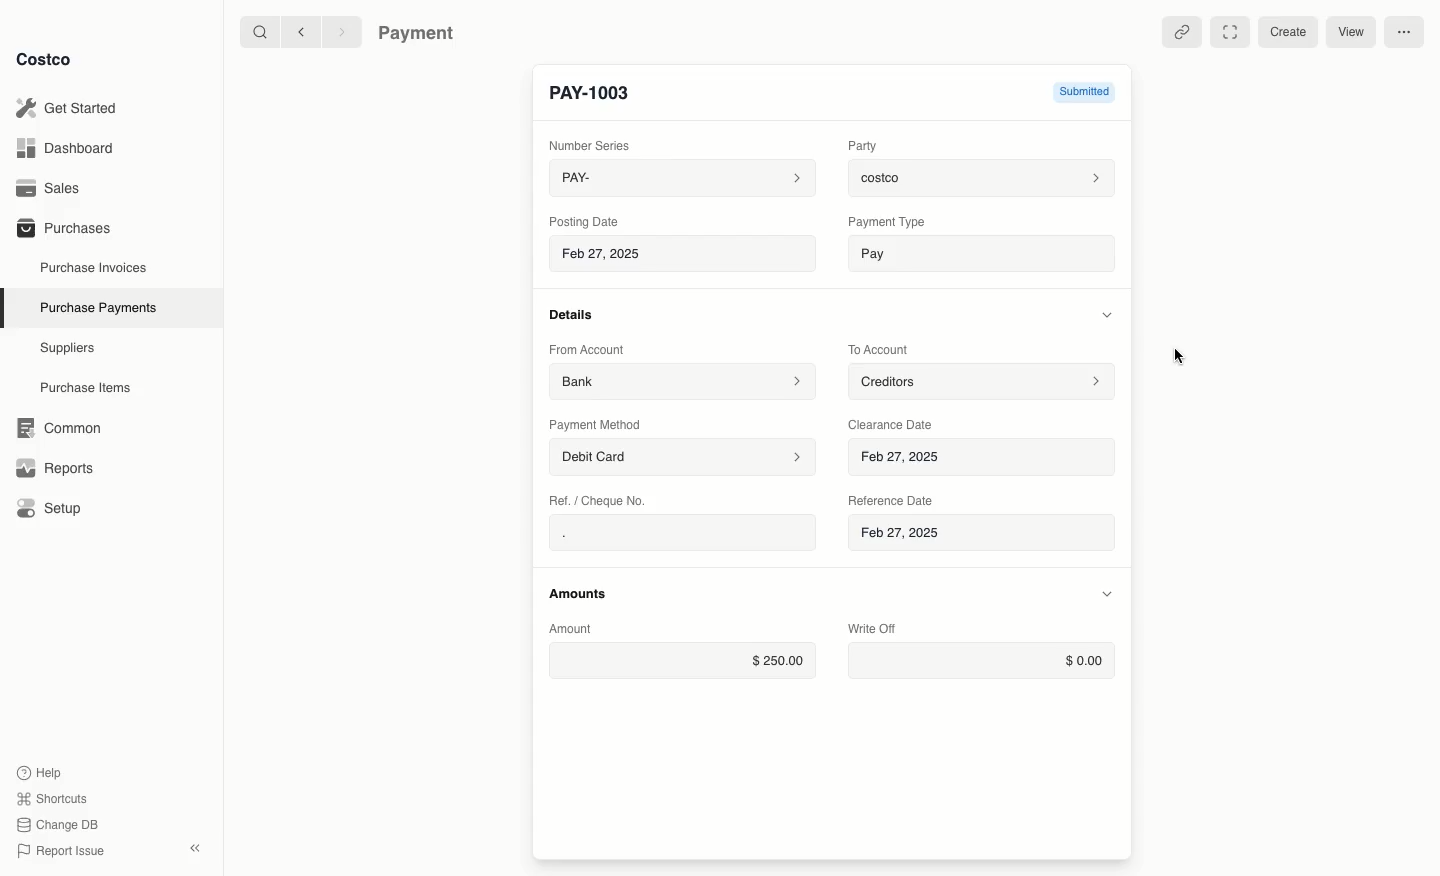  I want to click on Hide, so click(1102, 595).